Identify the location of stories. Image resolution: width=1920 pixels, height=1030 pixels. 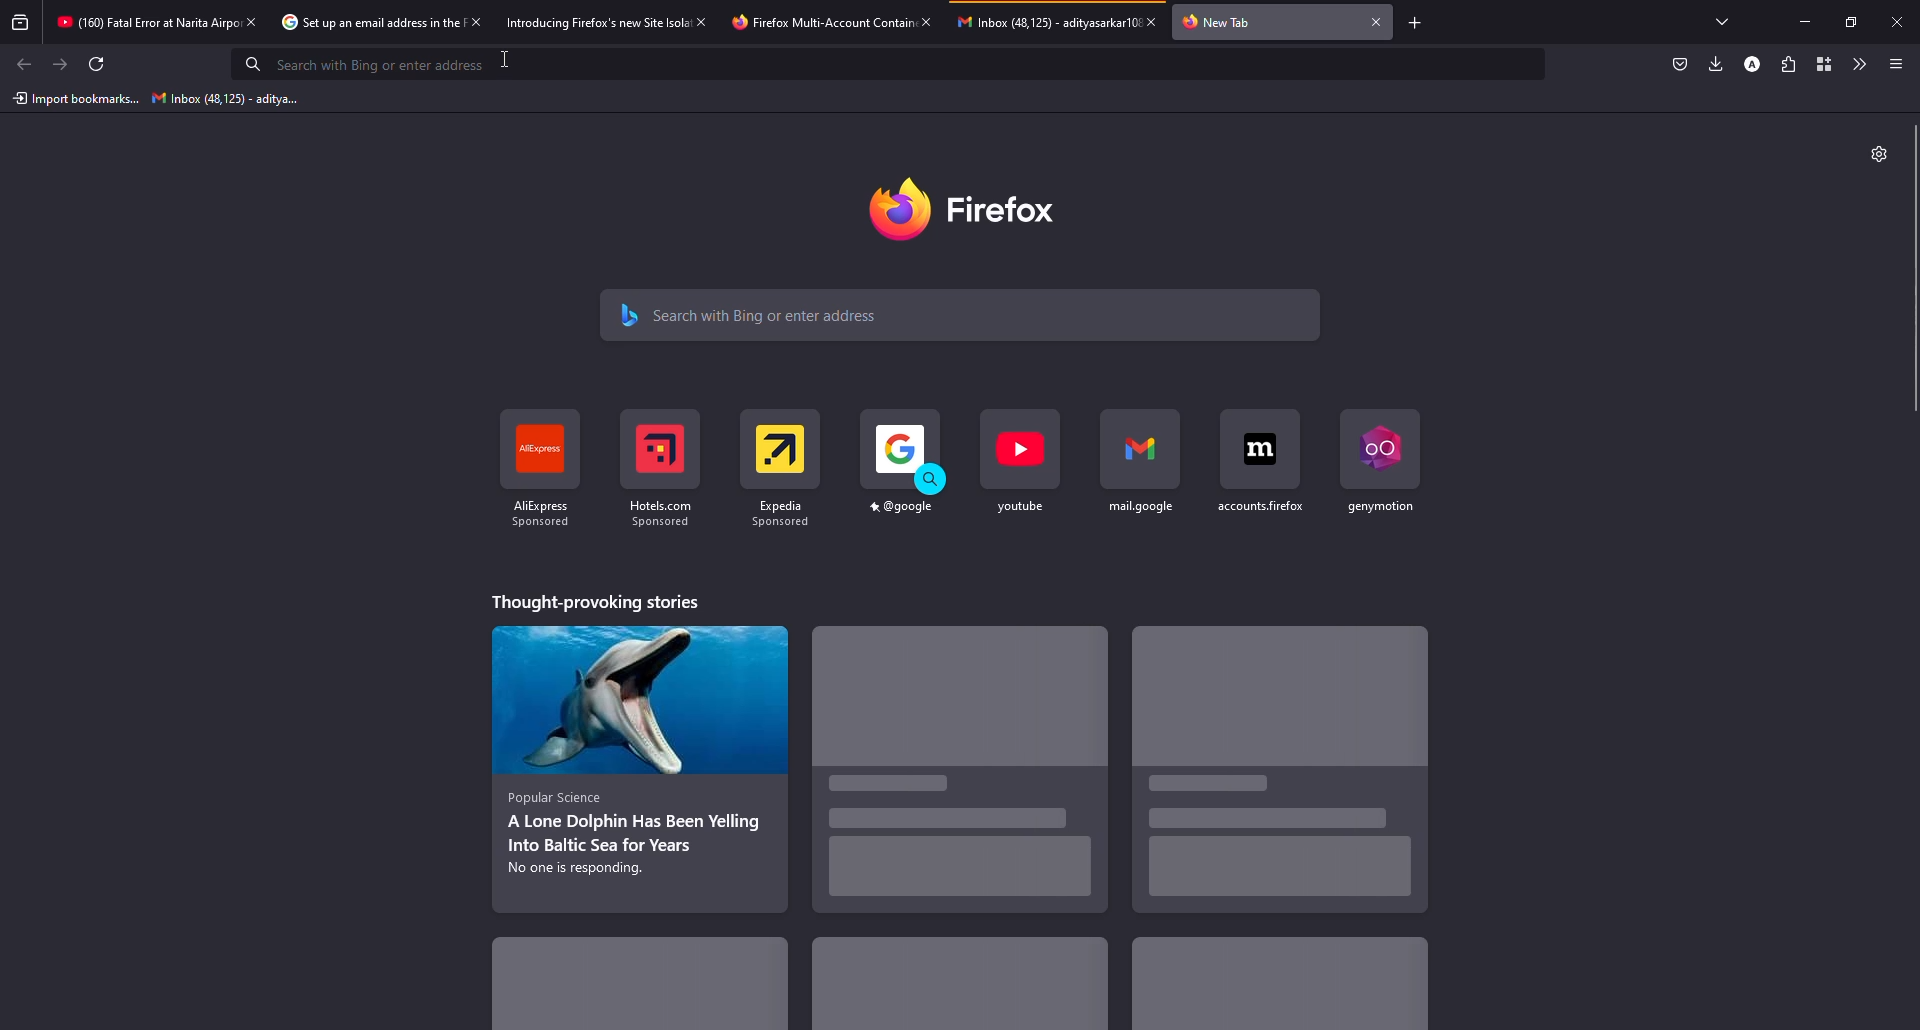
(602, 602).